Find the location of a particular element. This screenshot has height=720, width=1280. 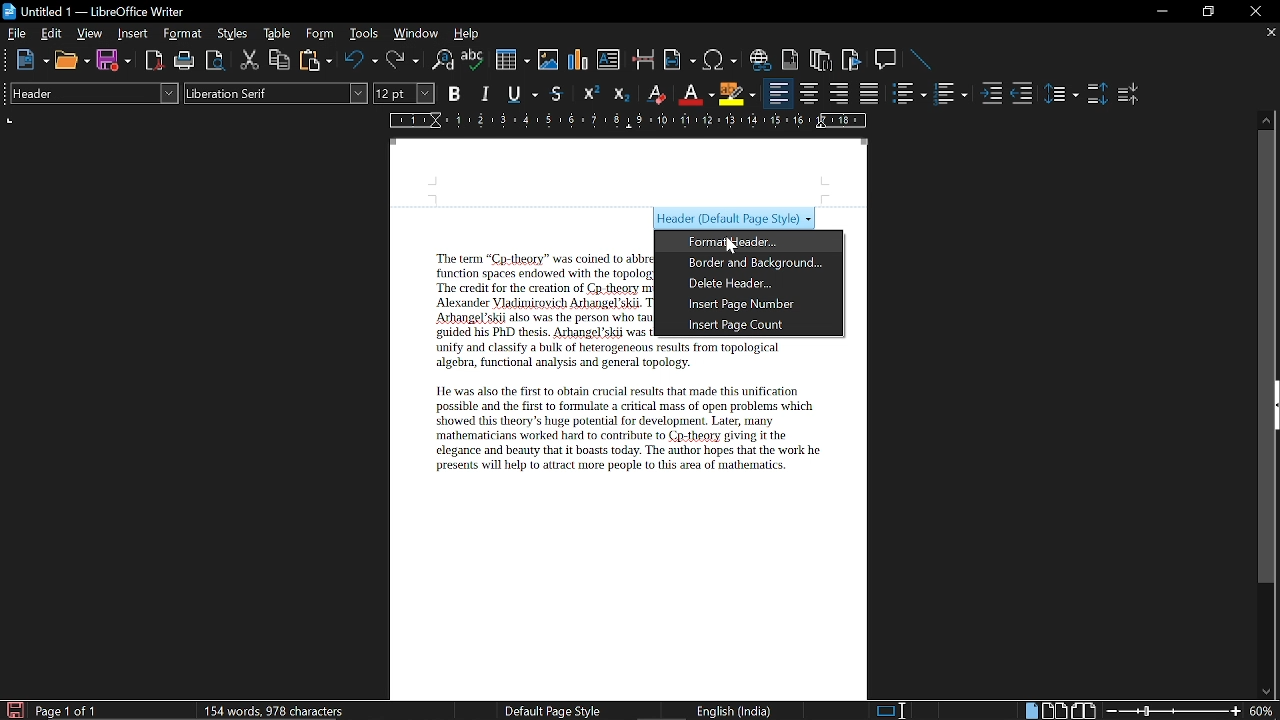

Current window is located at coordinates (94, 12).